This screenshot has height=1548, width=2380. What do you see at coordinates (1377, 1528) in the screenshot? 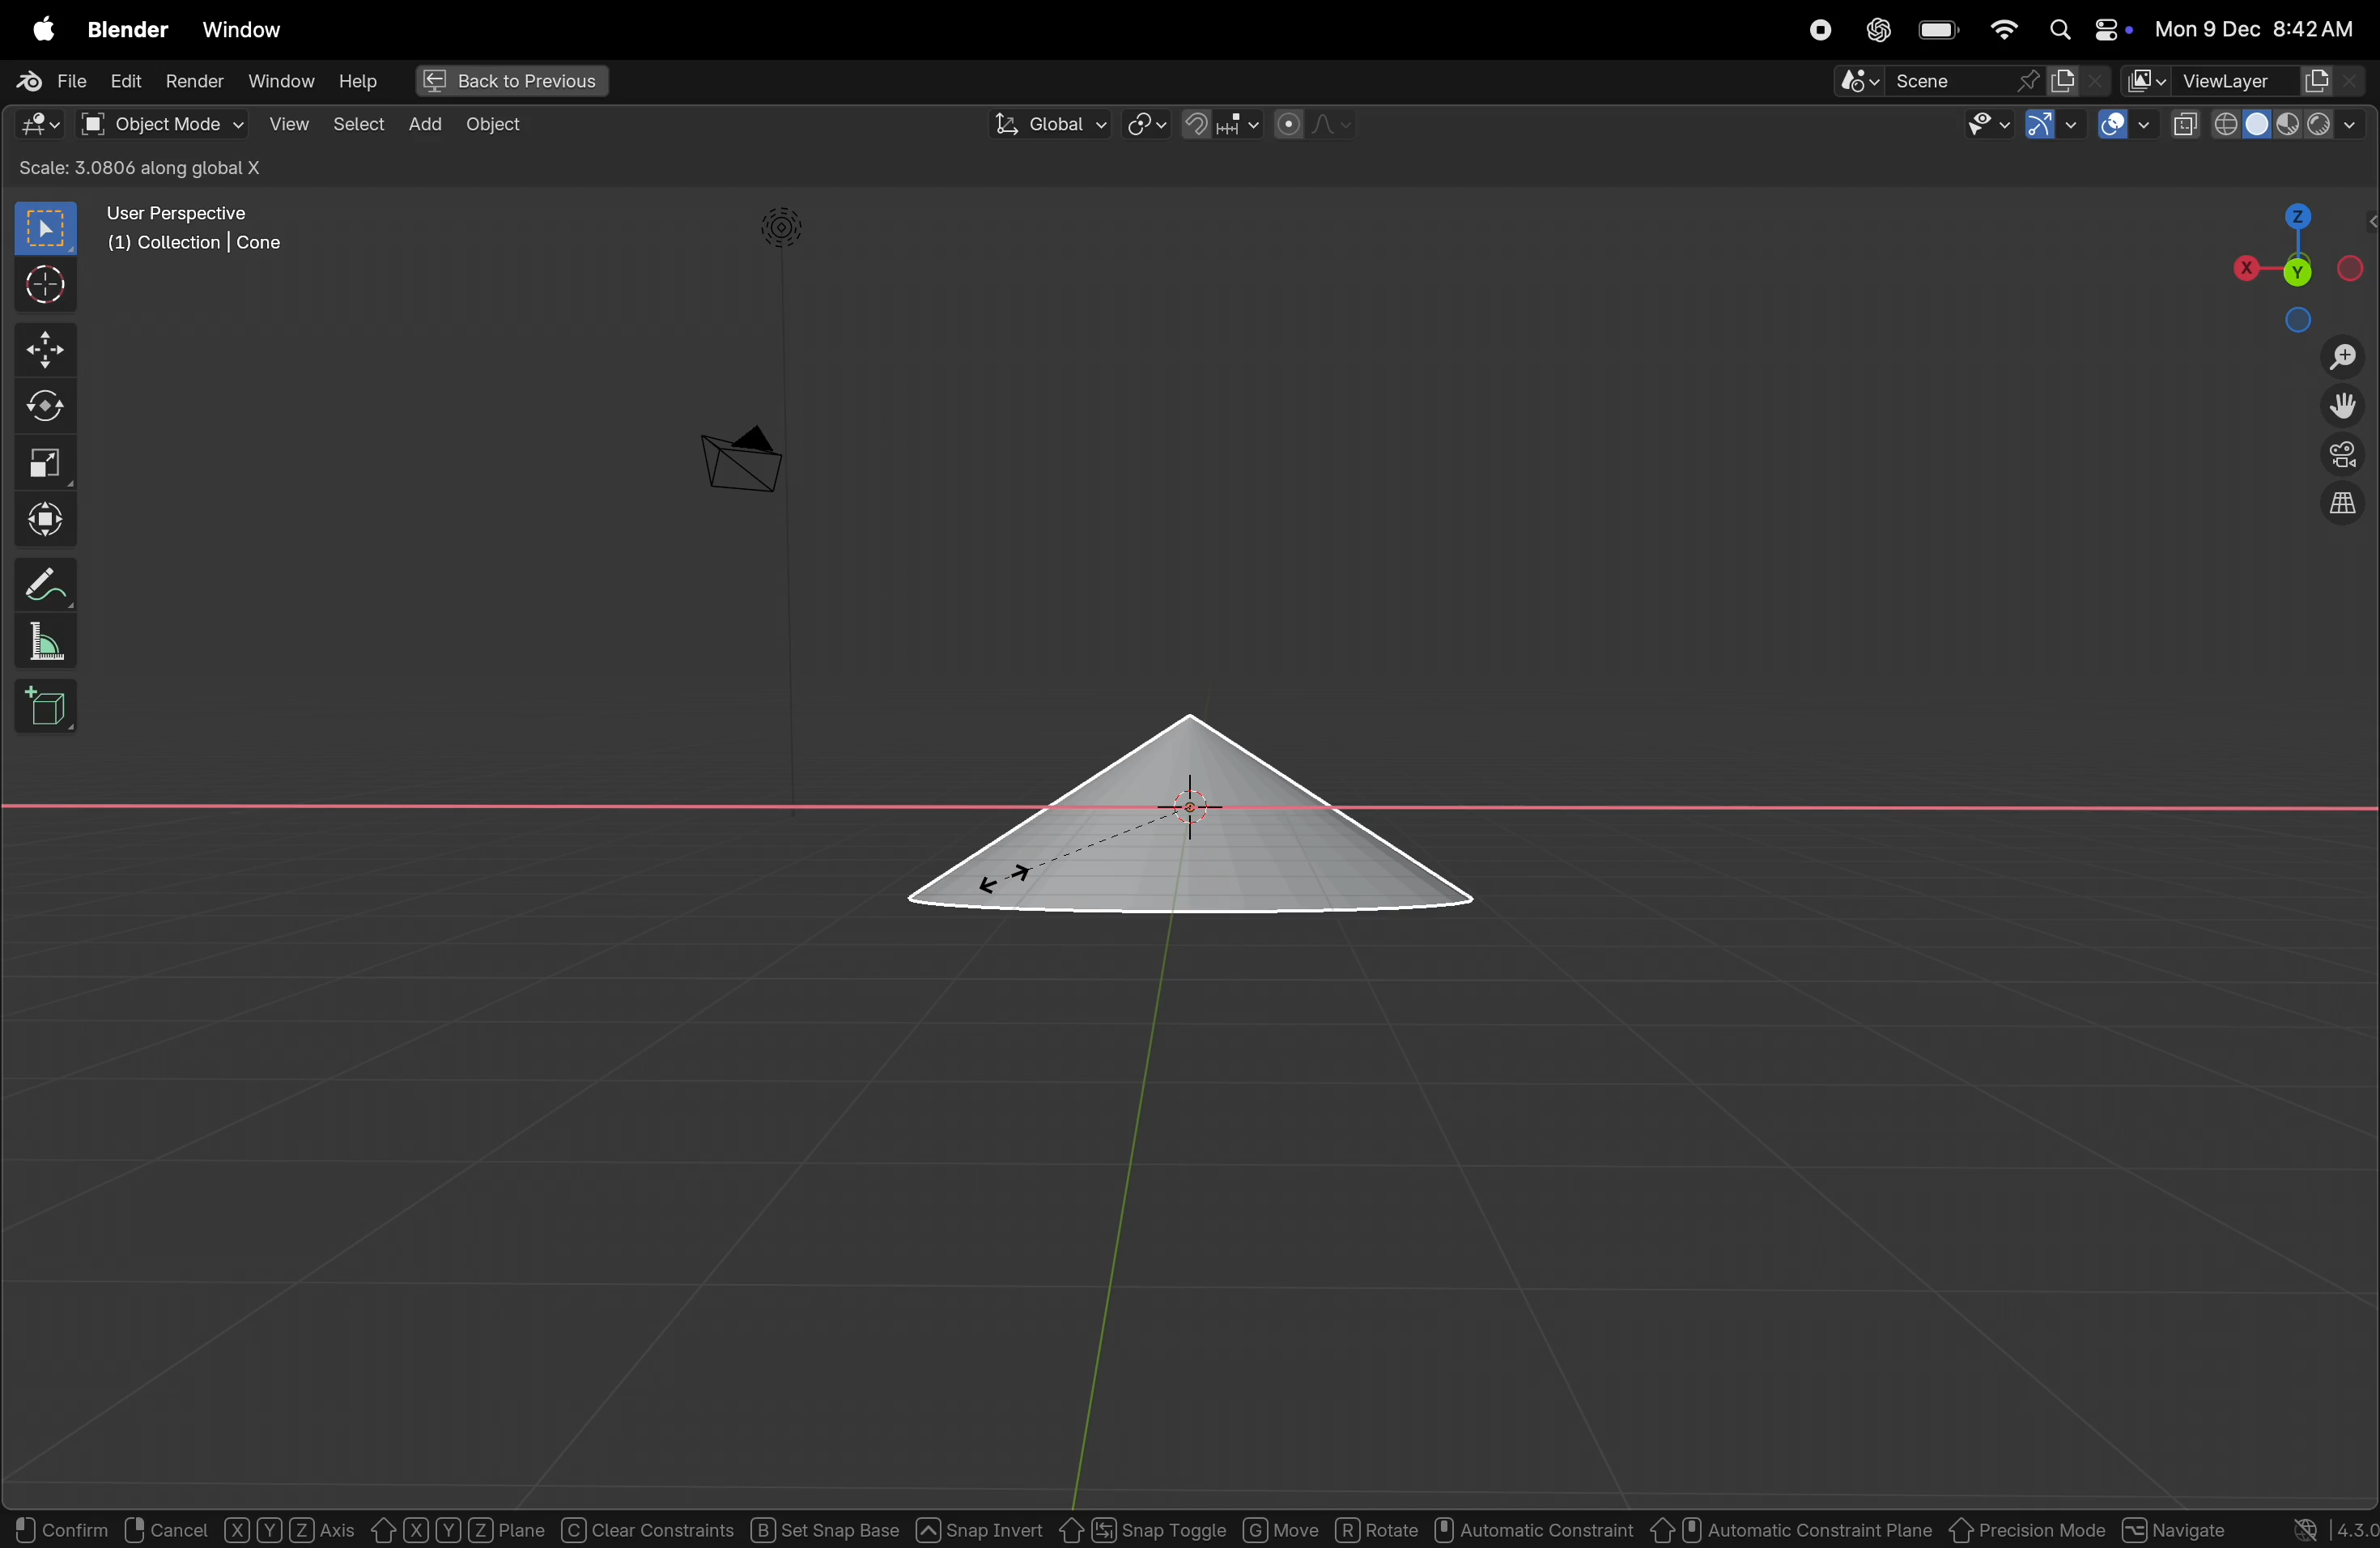
I see `rotate` at bounding box center [1377, 1528].